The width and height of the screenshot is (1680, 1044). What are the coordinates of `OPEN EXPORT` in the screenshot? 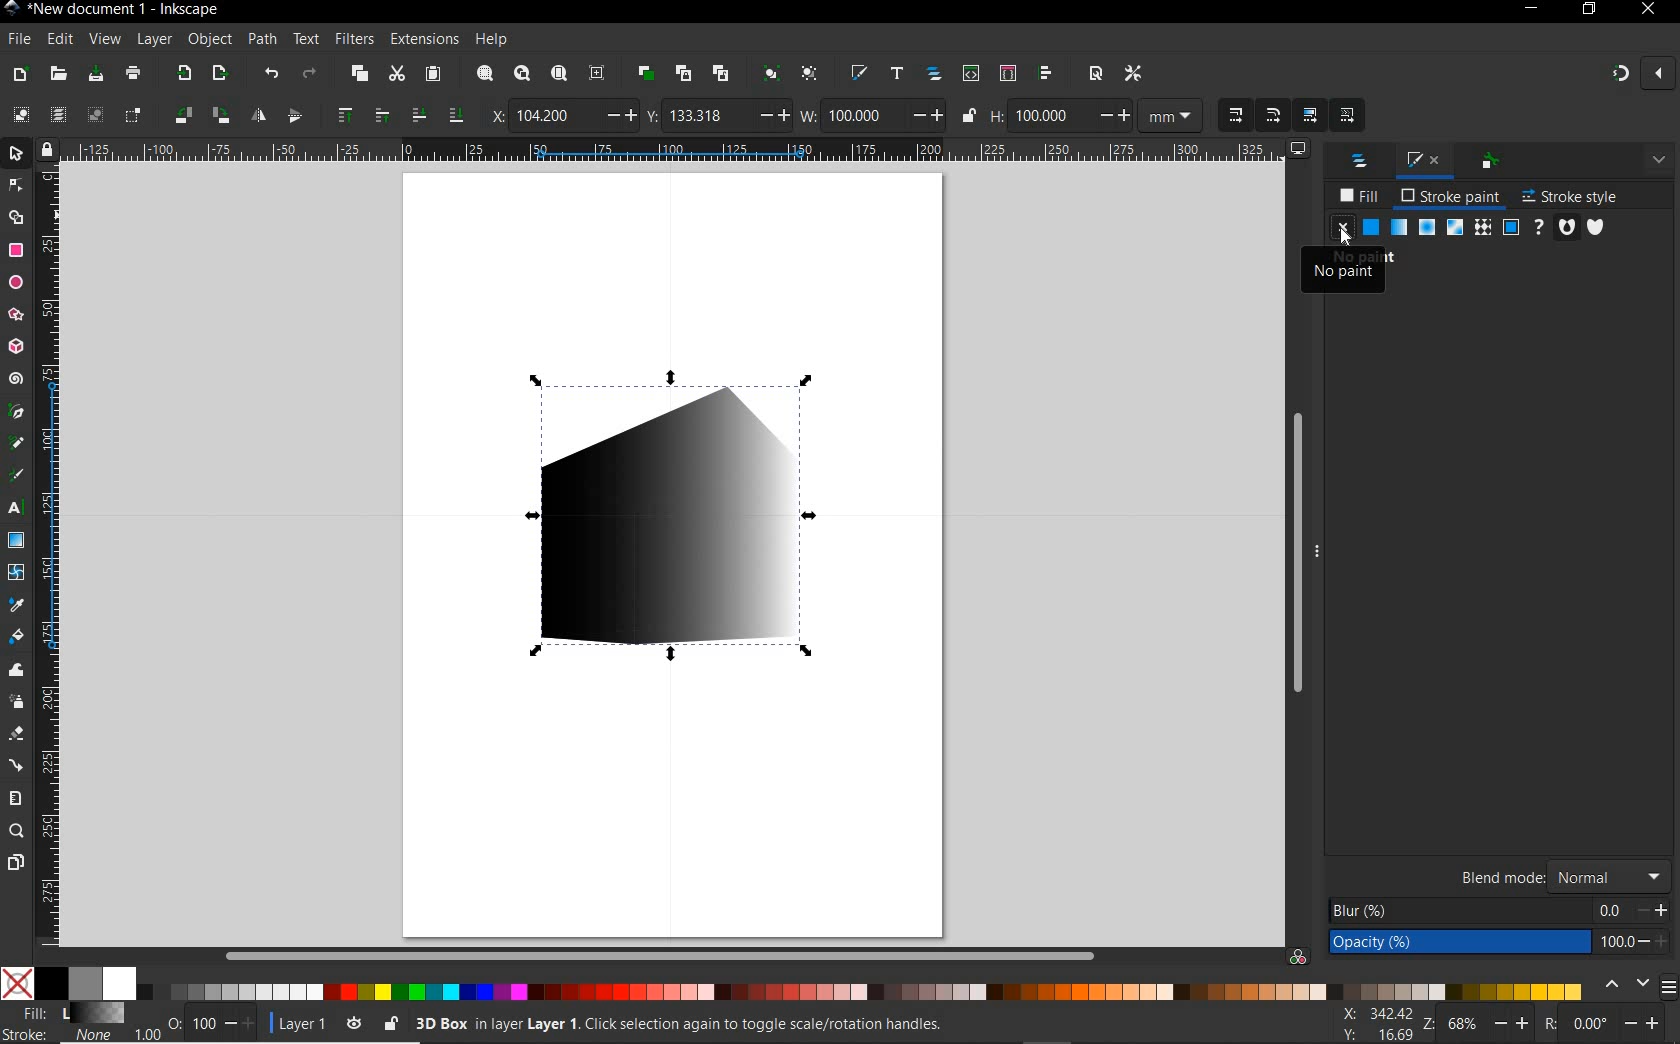 It's located at (220, 75).